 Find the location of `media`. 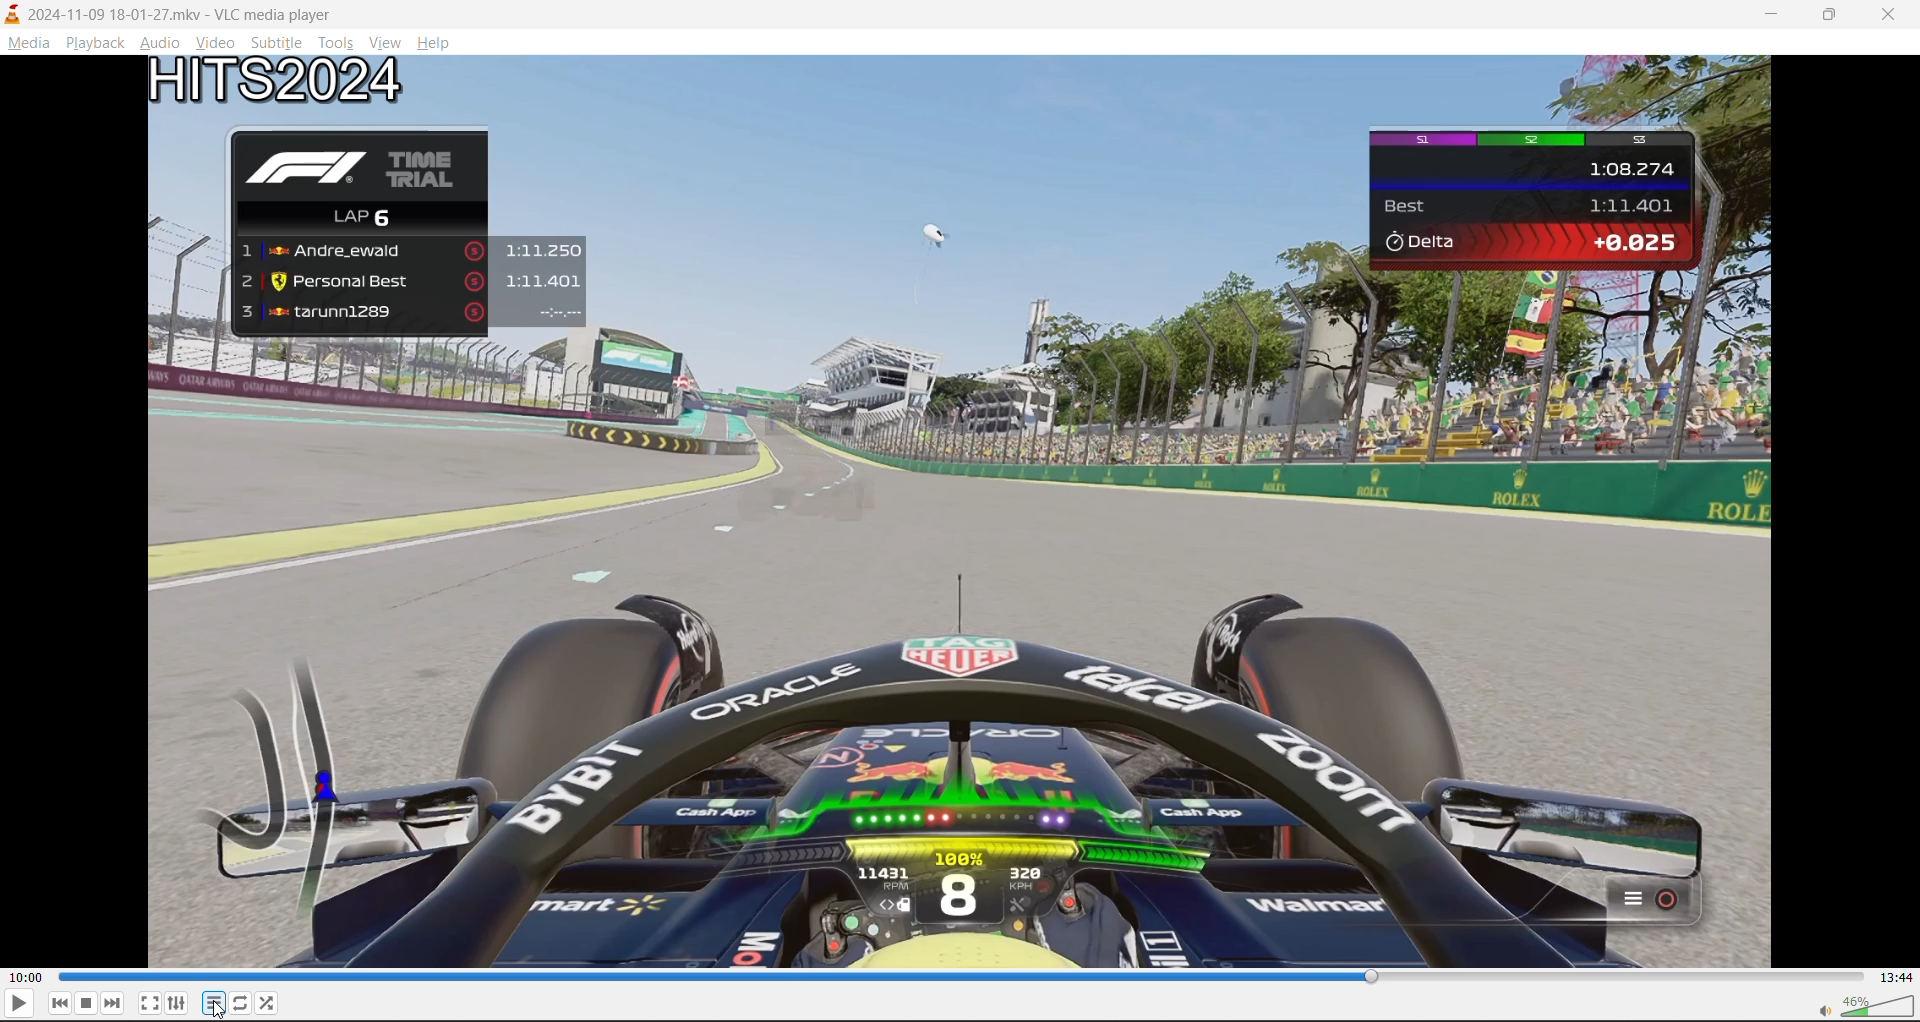

media is located at coordinates (25, 43).